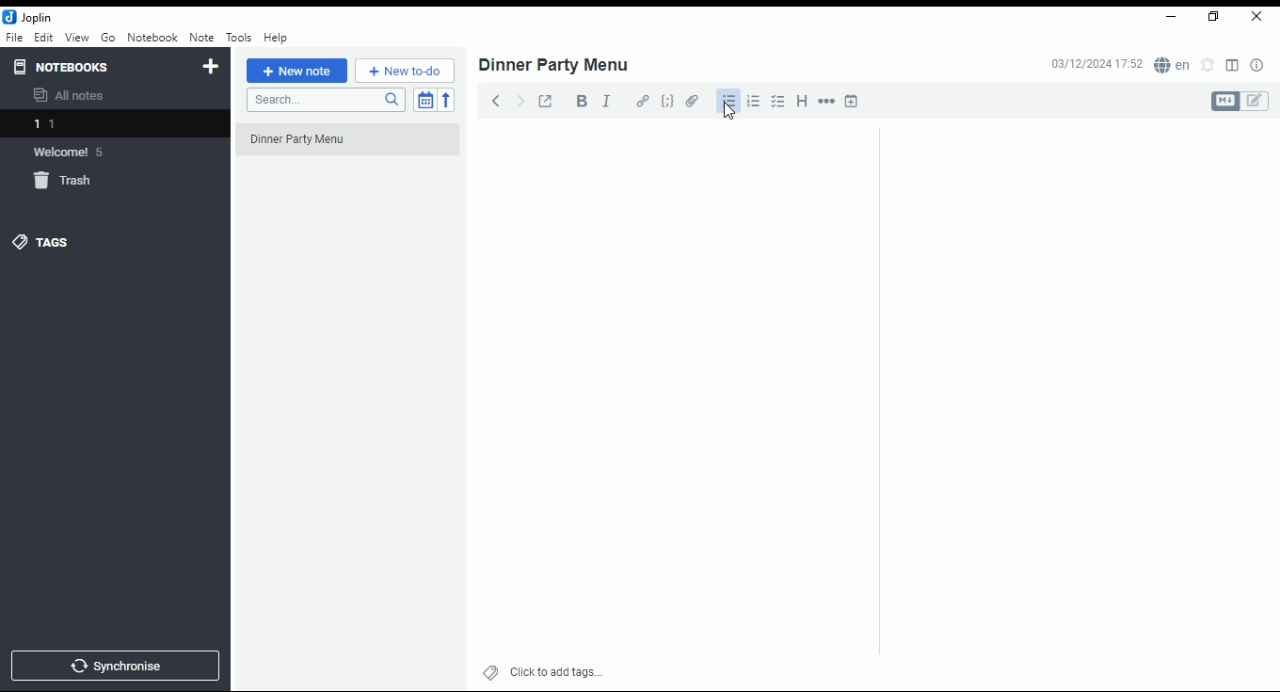  I want to click on Markdown, so click(1224, 101).